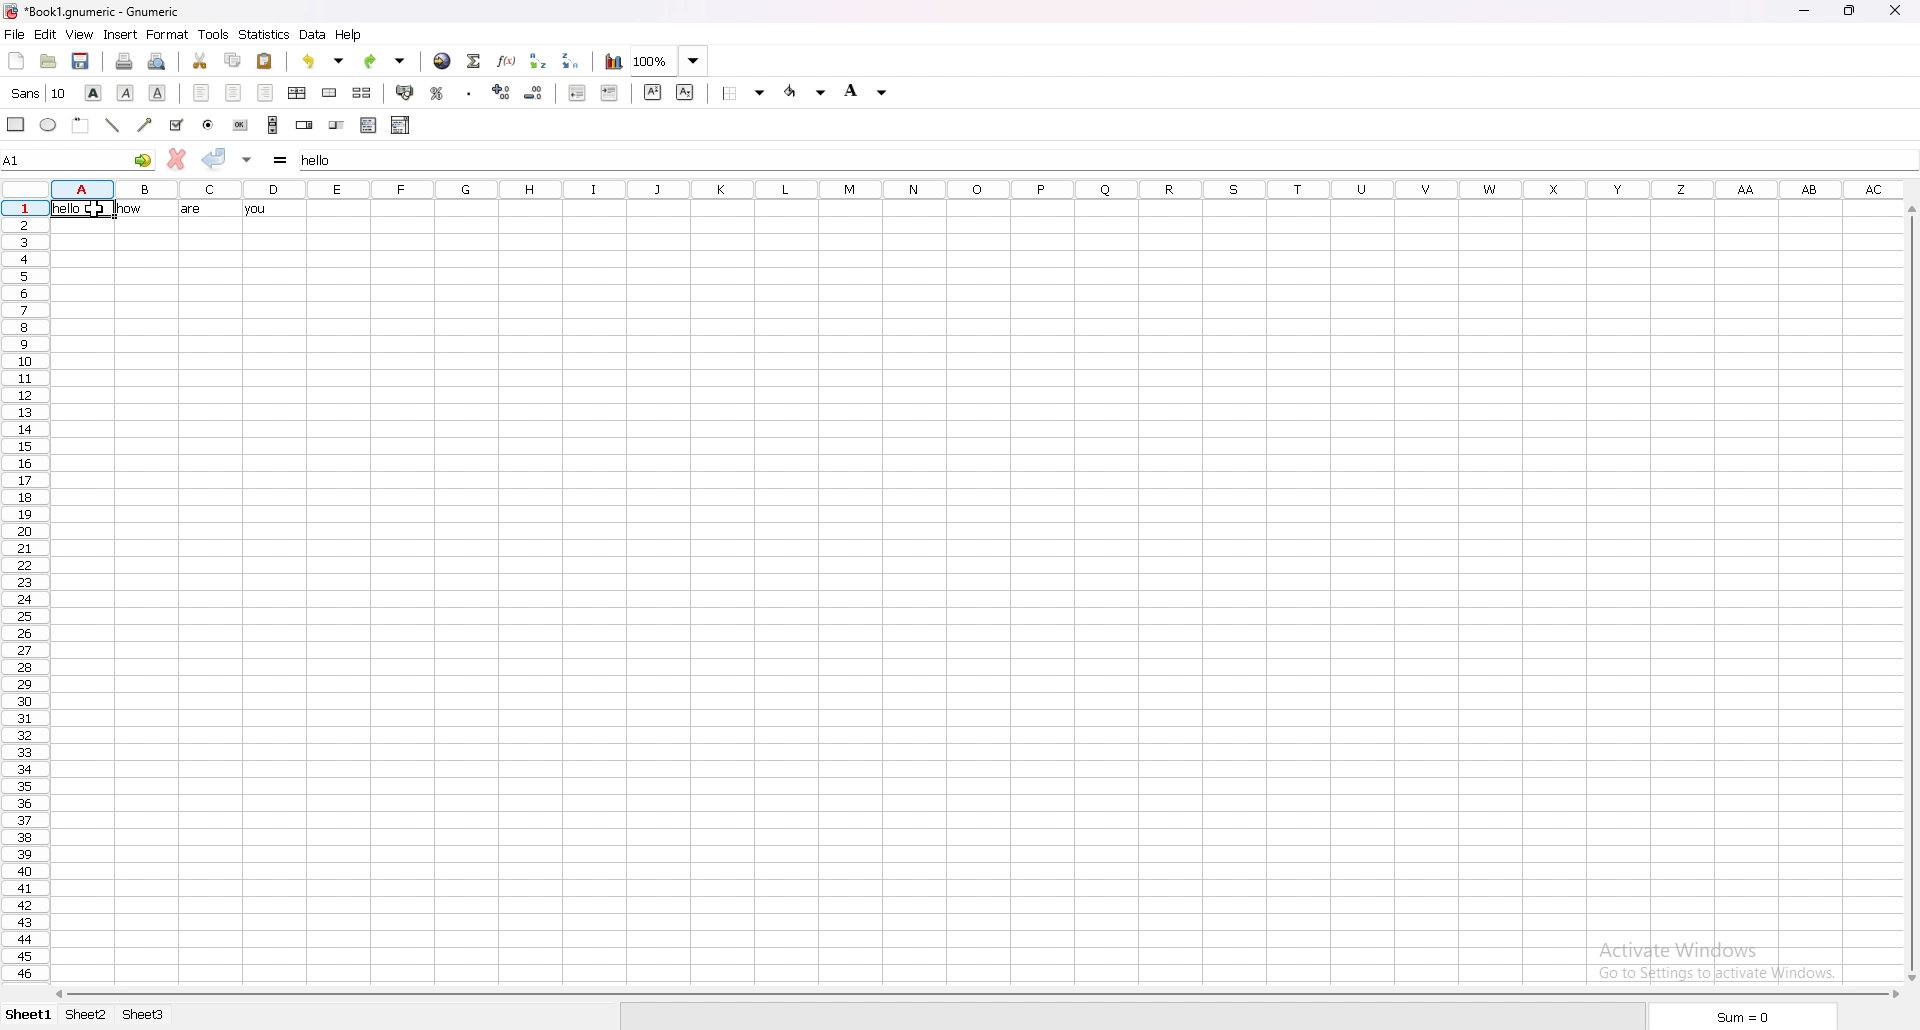 The image size is (1920, 1030). What do you see at coordinates (241, 124) in the screenshot?
I see `button` at bounding box center [241, 124].